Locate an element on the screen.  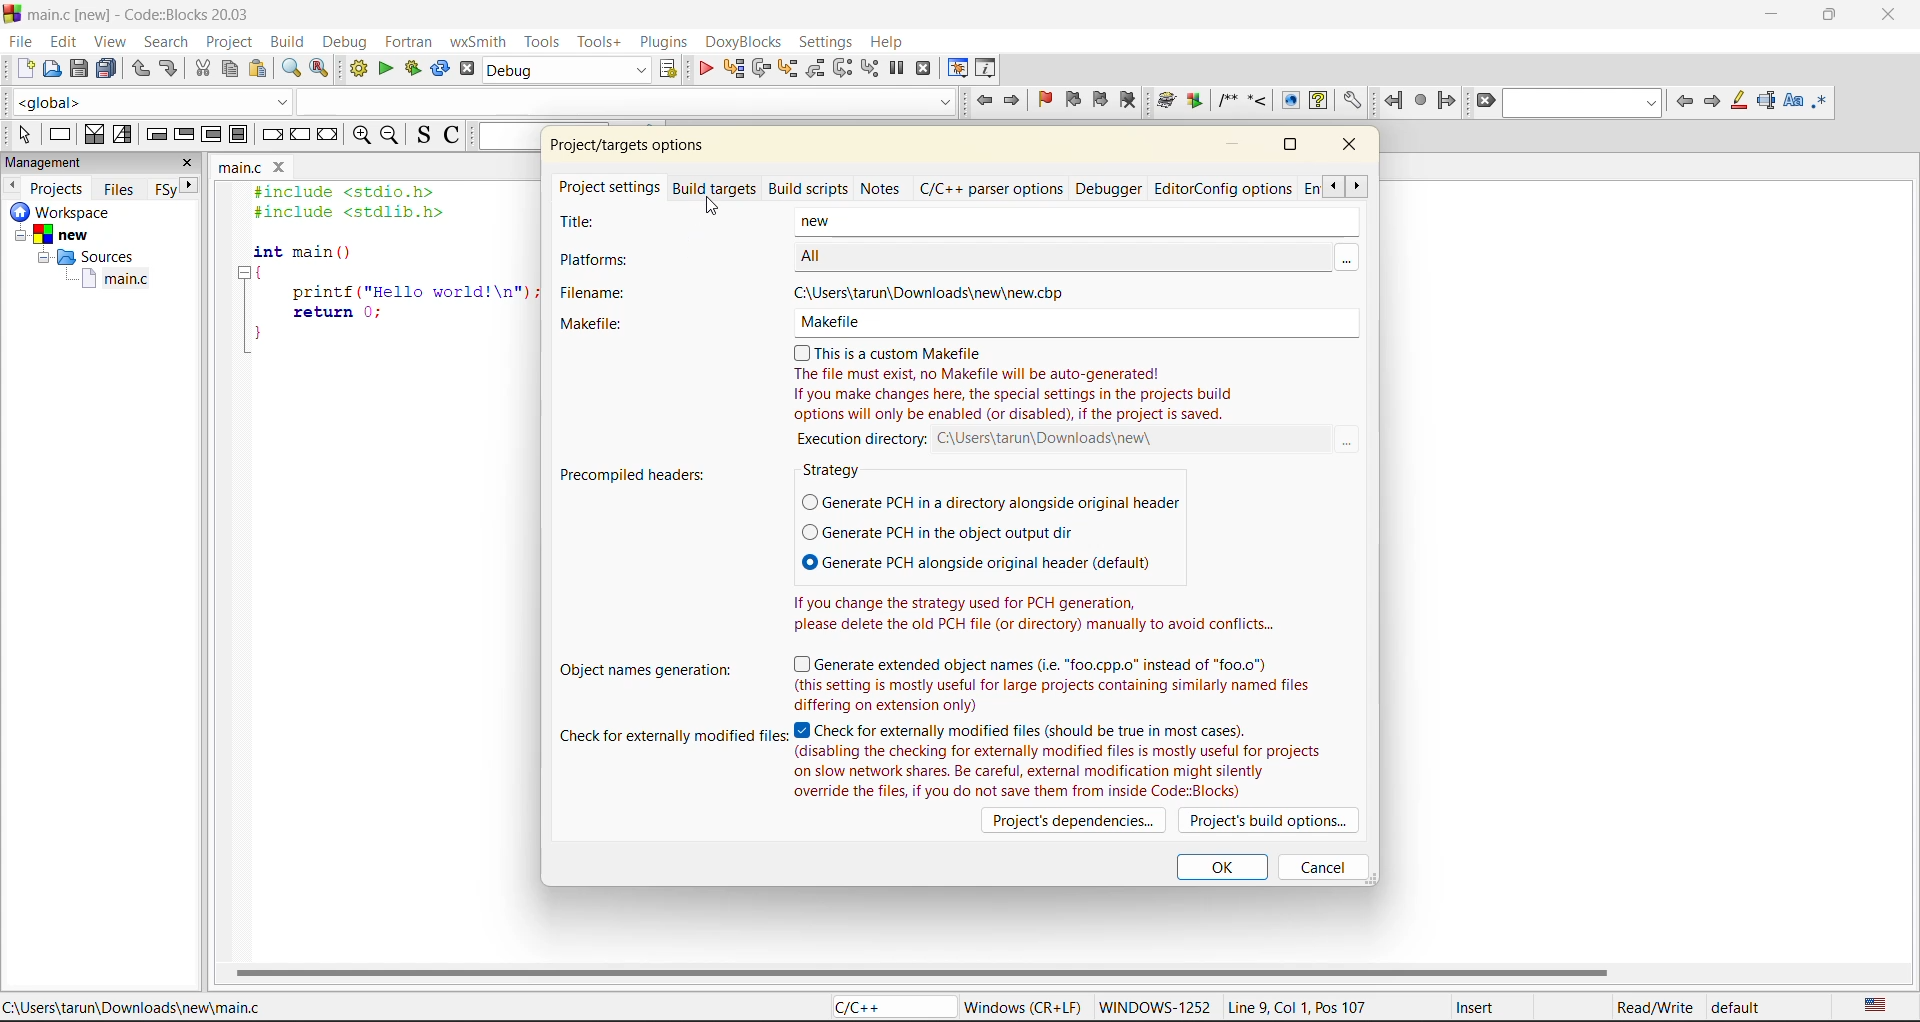
makefile is located at coordinates (619, 324).